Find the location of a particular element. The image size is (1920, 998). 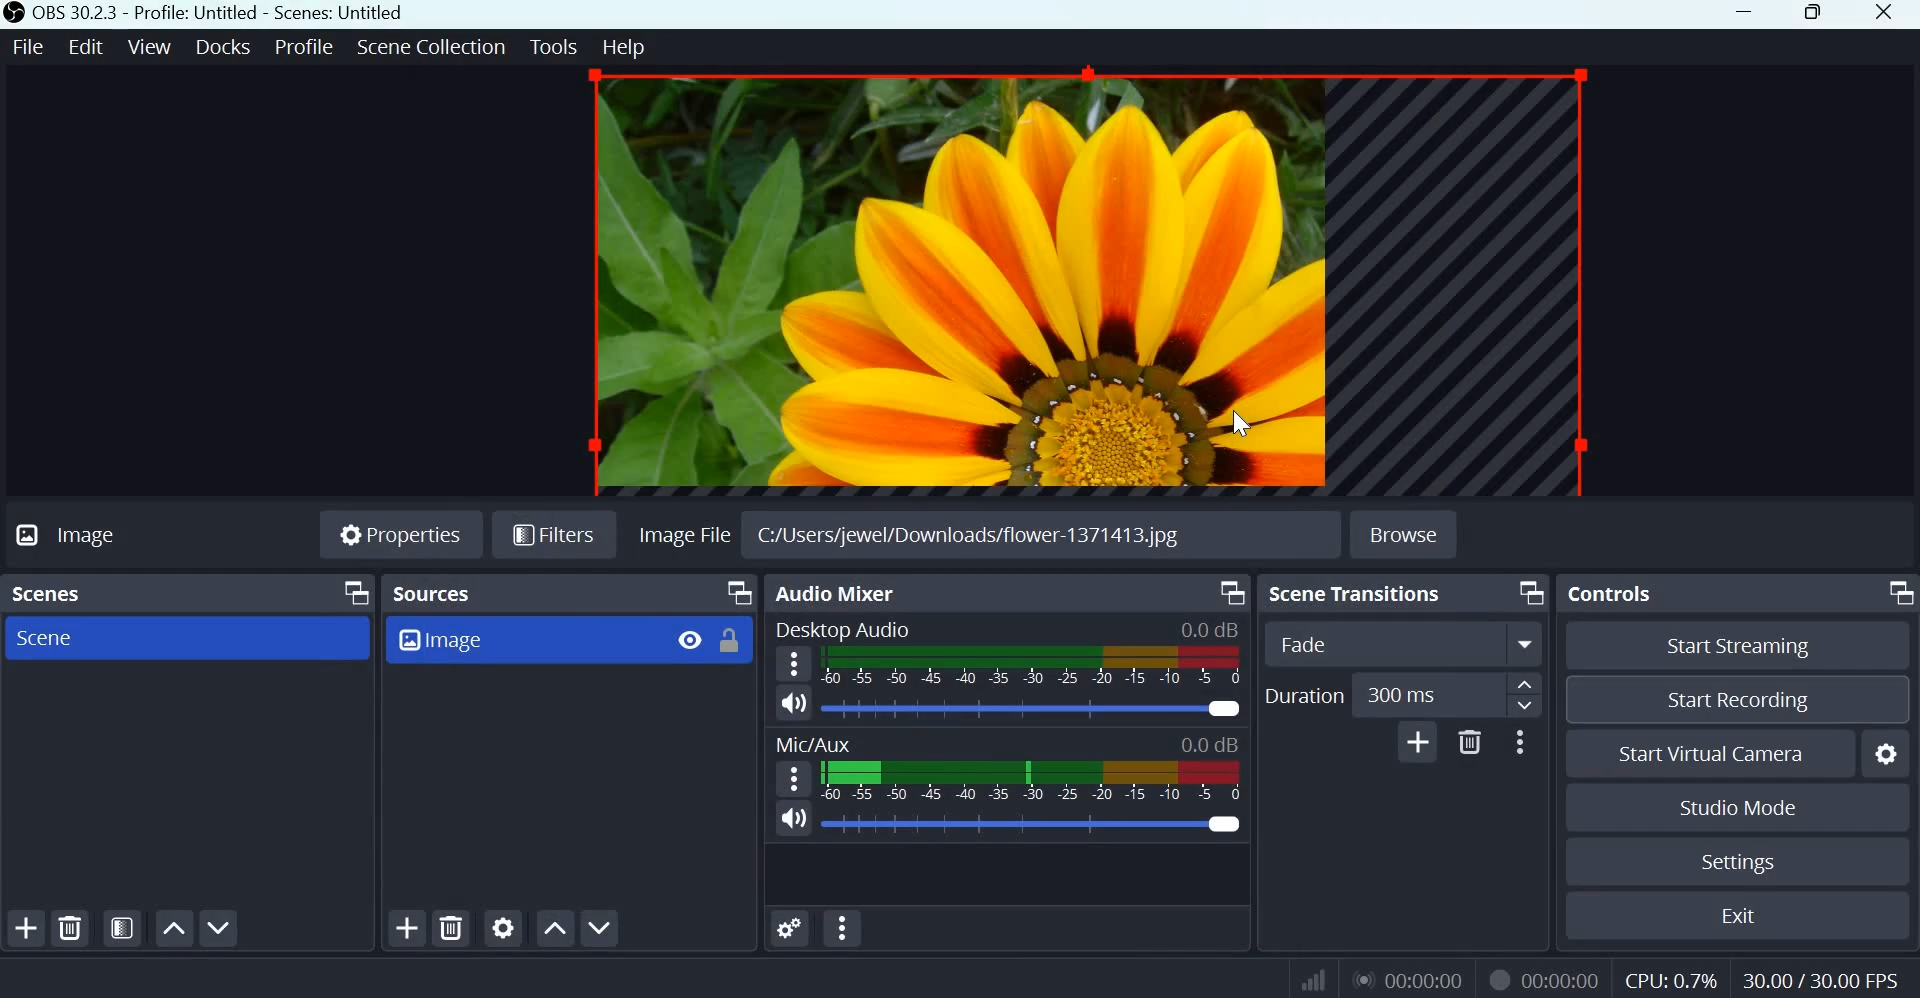

Volume Meter is located at coordinates (1033, 666).